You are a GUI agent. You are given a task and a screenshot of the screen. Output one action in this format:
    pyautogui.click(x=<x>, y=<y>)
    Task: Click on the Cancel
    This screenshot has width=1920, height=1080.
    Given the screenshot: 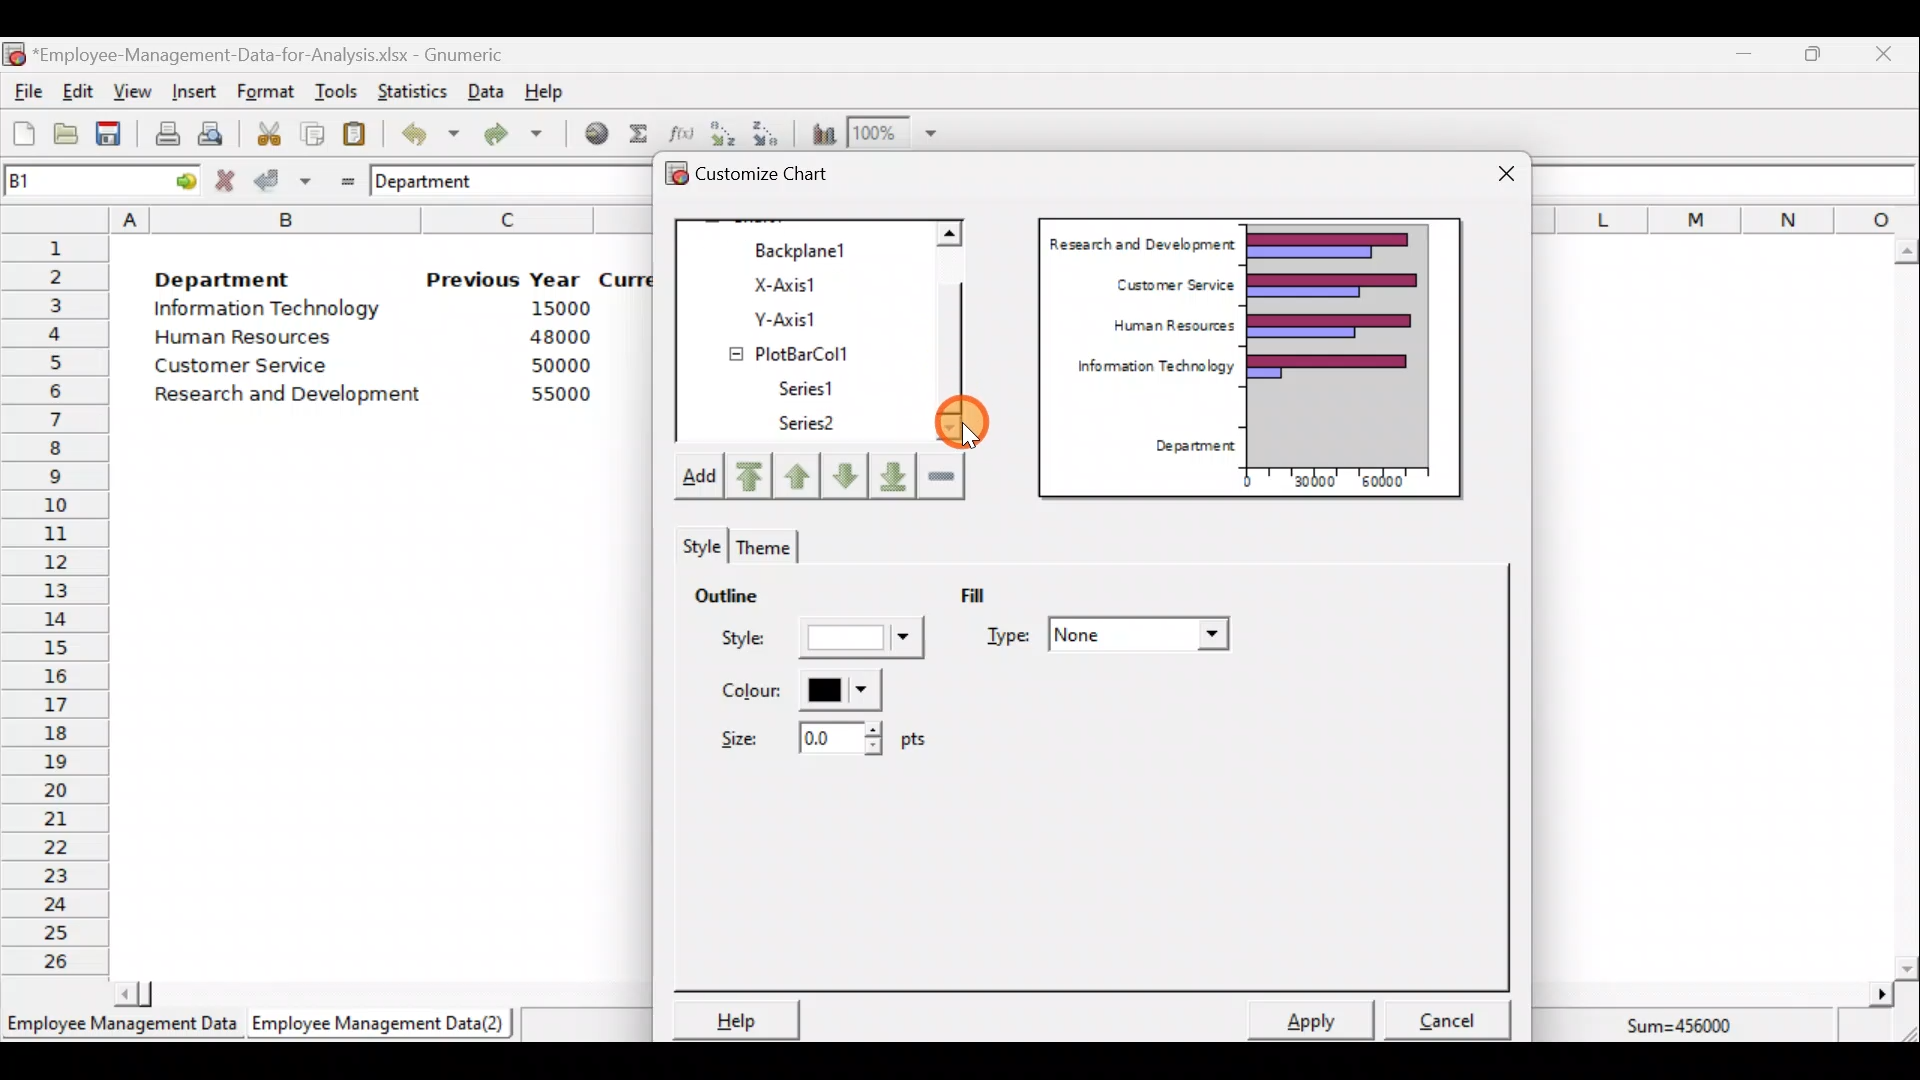 What is the action you would take?
    pyautogui.click(x=1454, y=1014)
    